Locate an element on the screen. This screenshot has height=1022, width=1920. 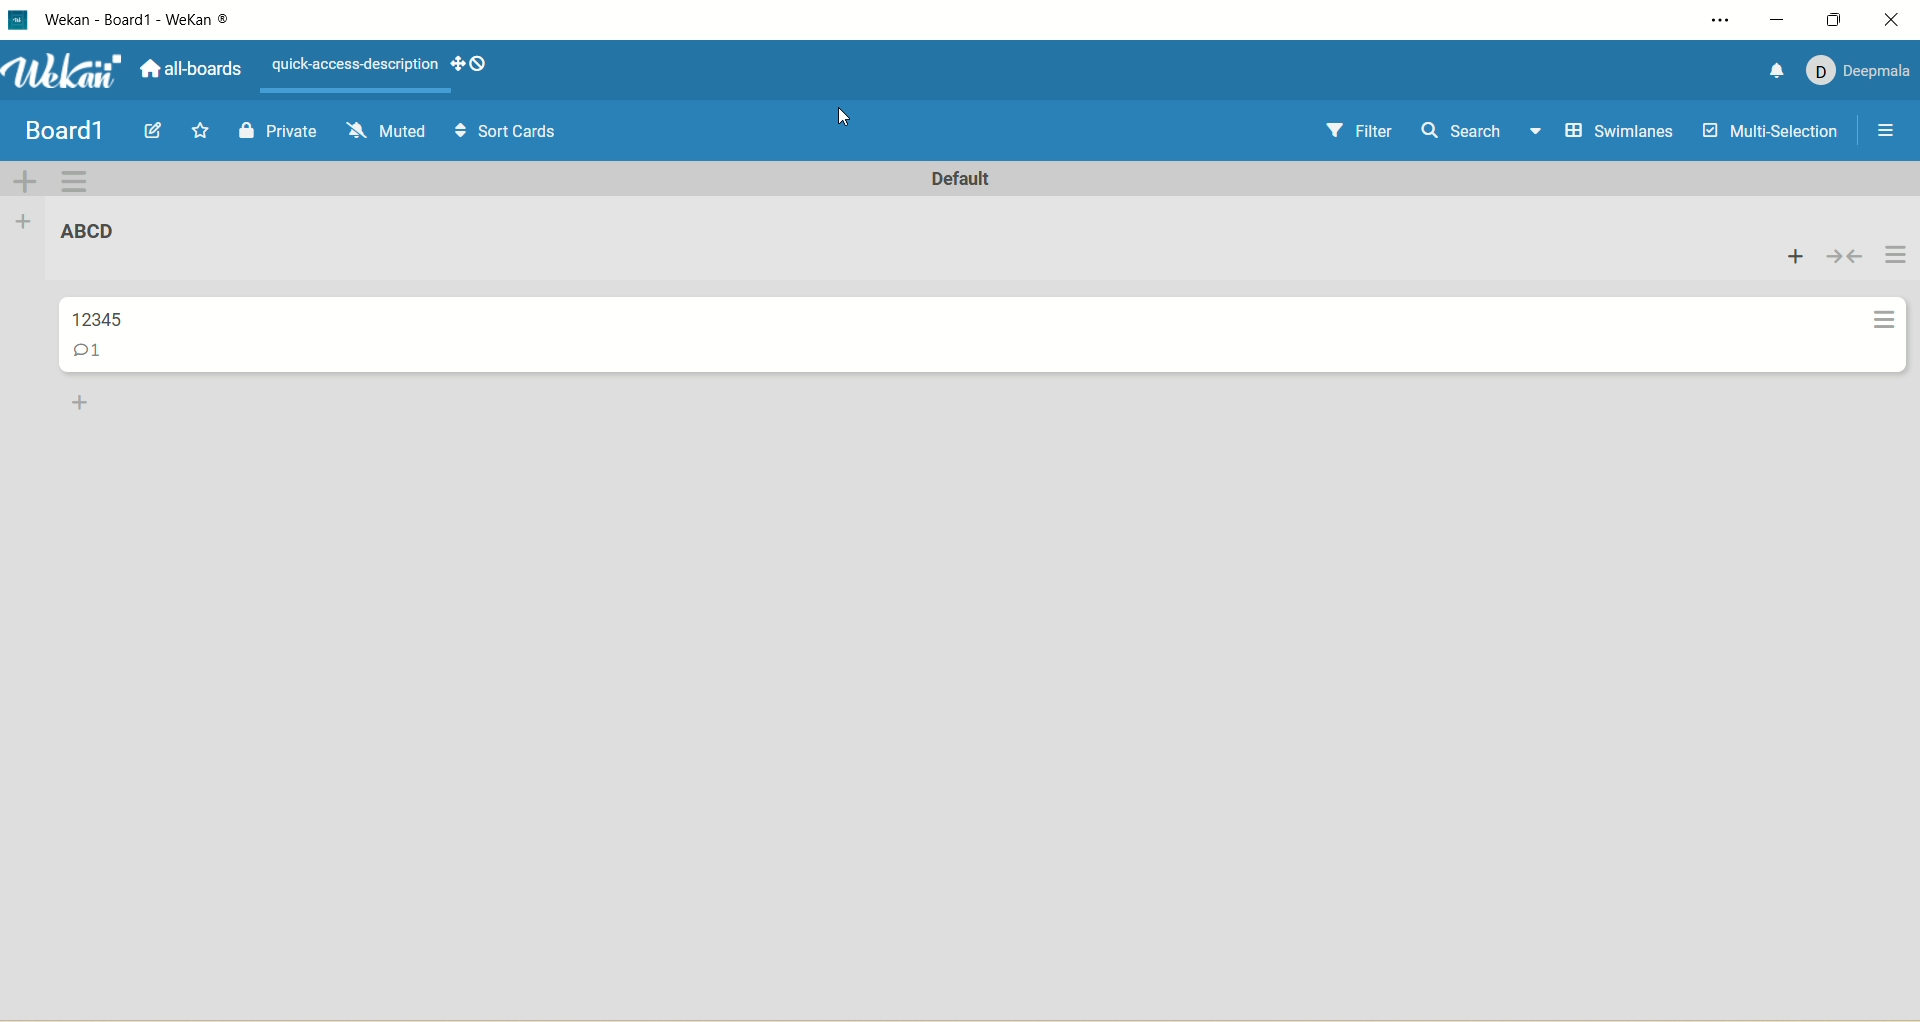
account is located at coordinates (1858, 66).